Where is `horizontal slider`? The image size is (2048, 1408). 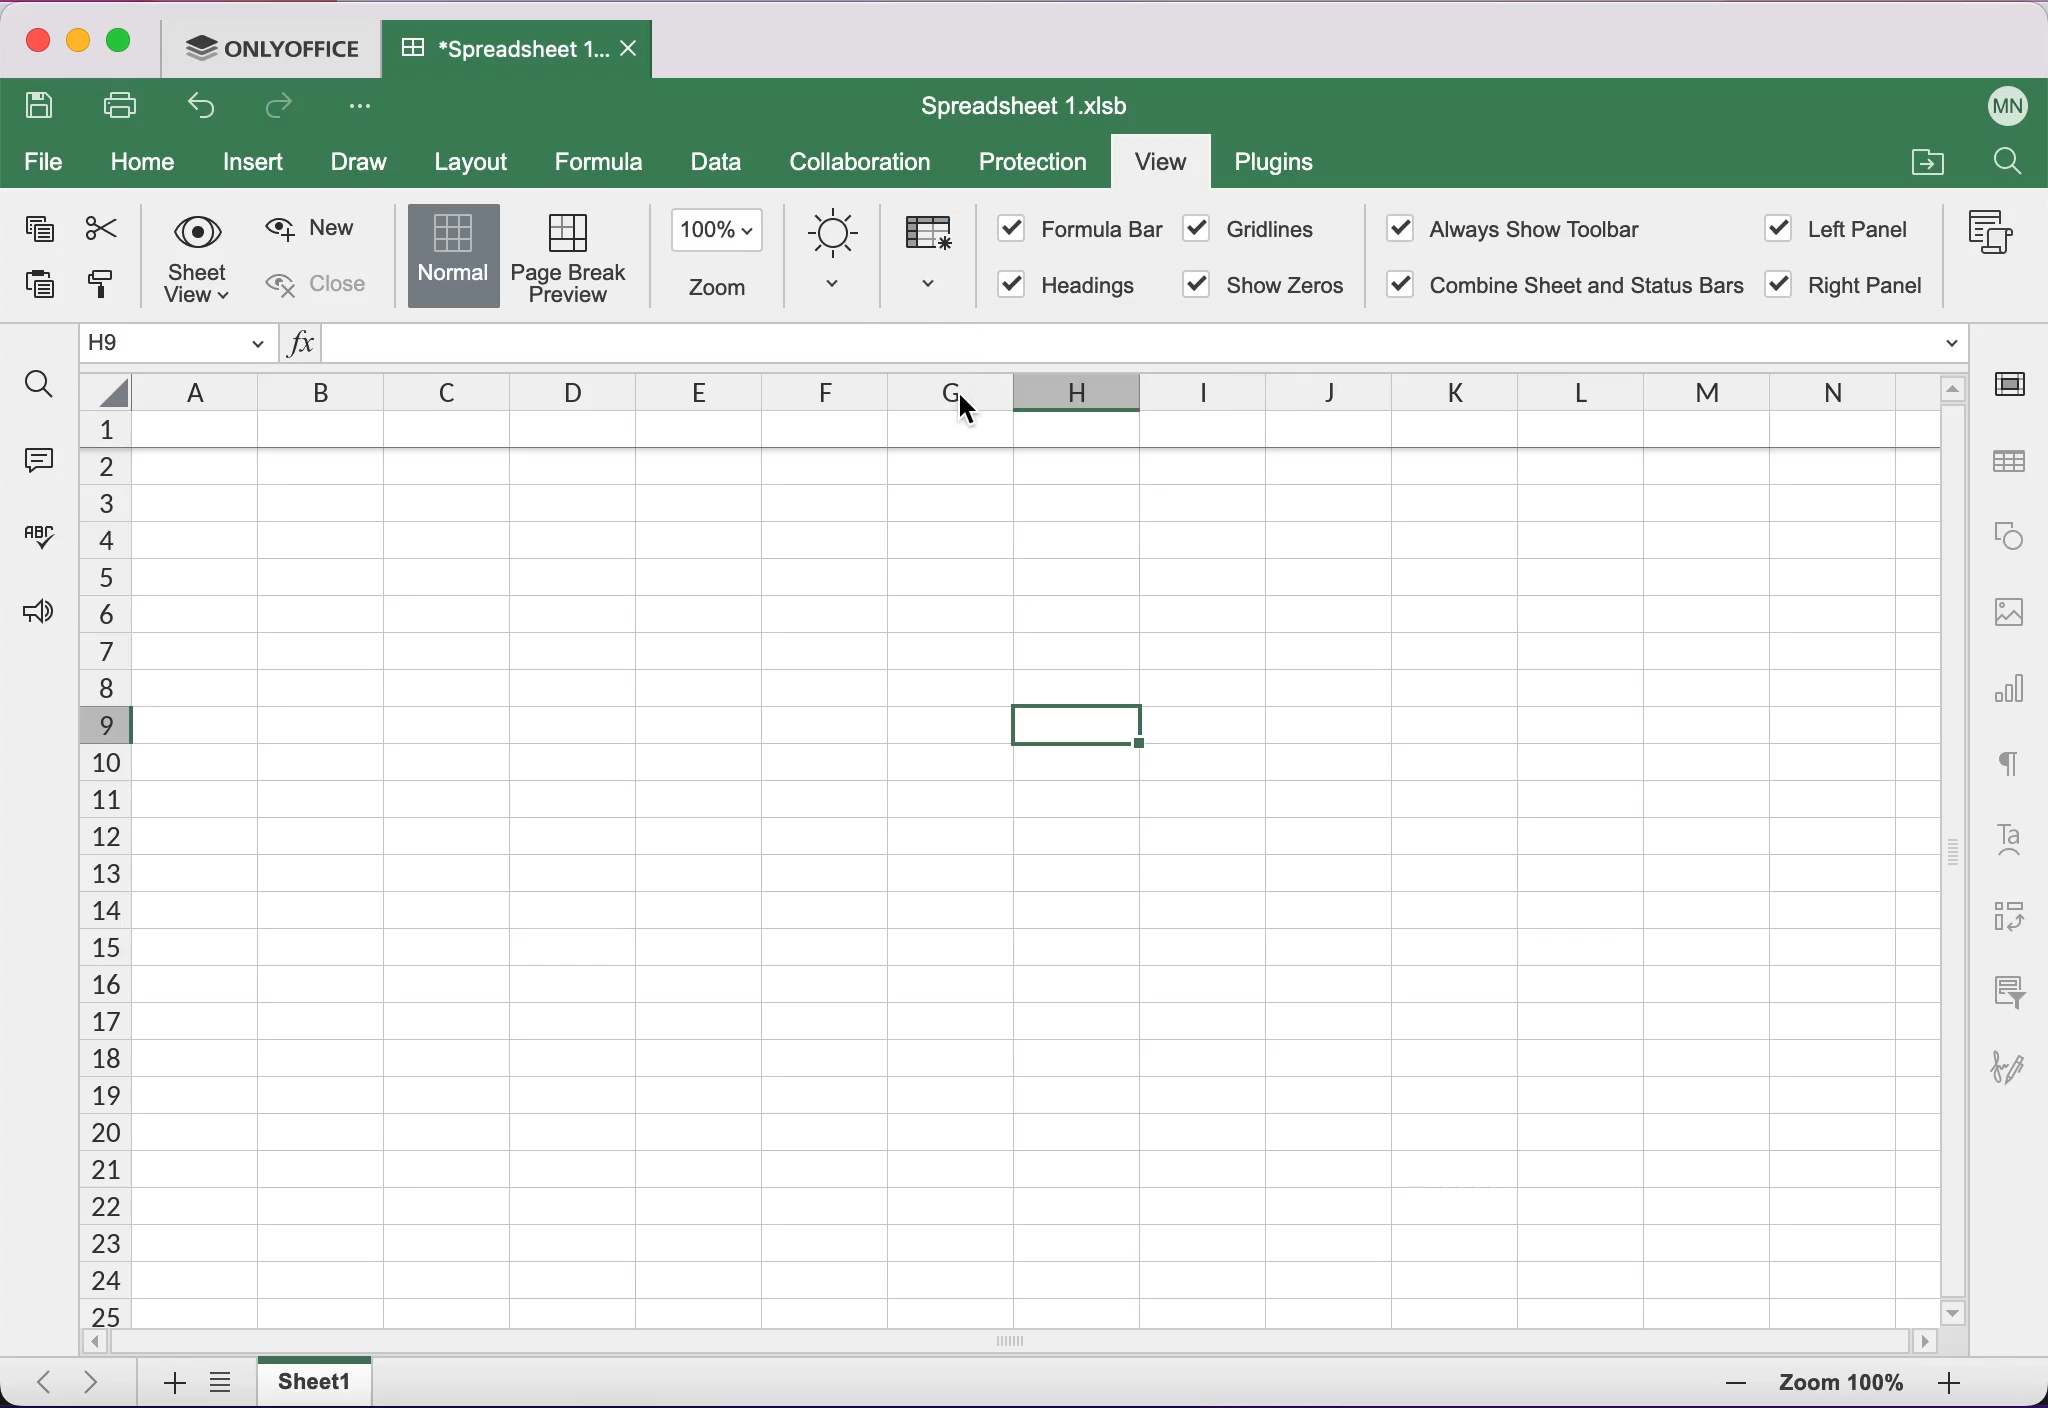 horizontal slider is located at coordinates (1018, 1343).